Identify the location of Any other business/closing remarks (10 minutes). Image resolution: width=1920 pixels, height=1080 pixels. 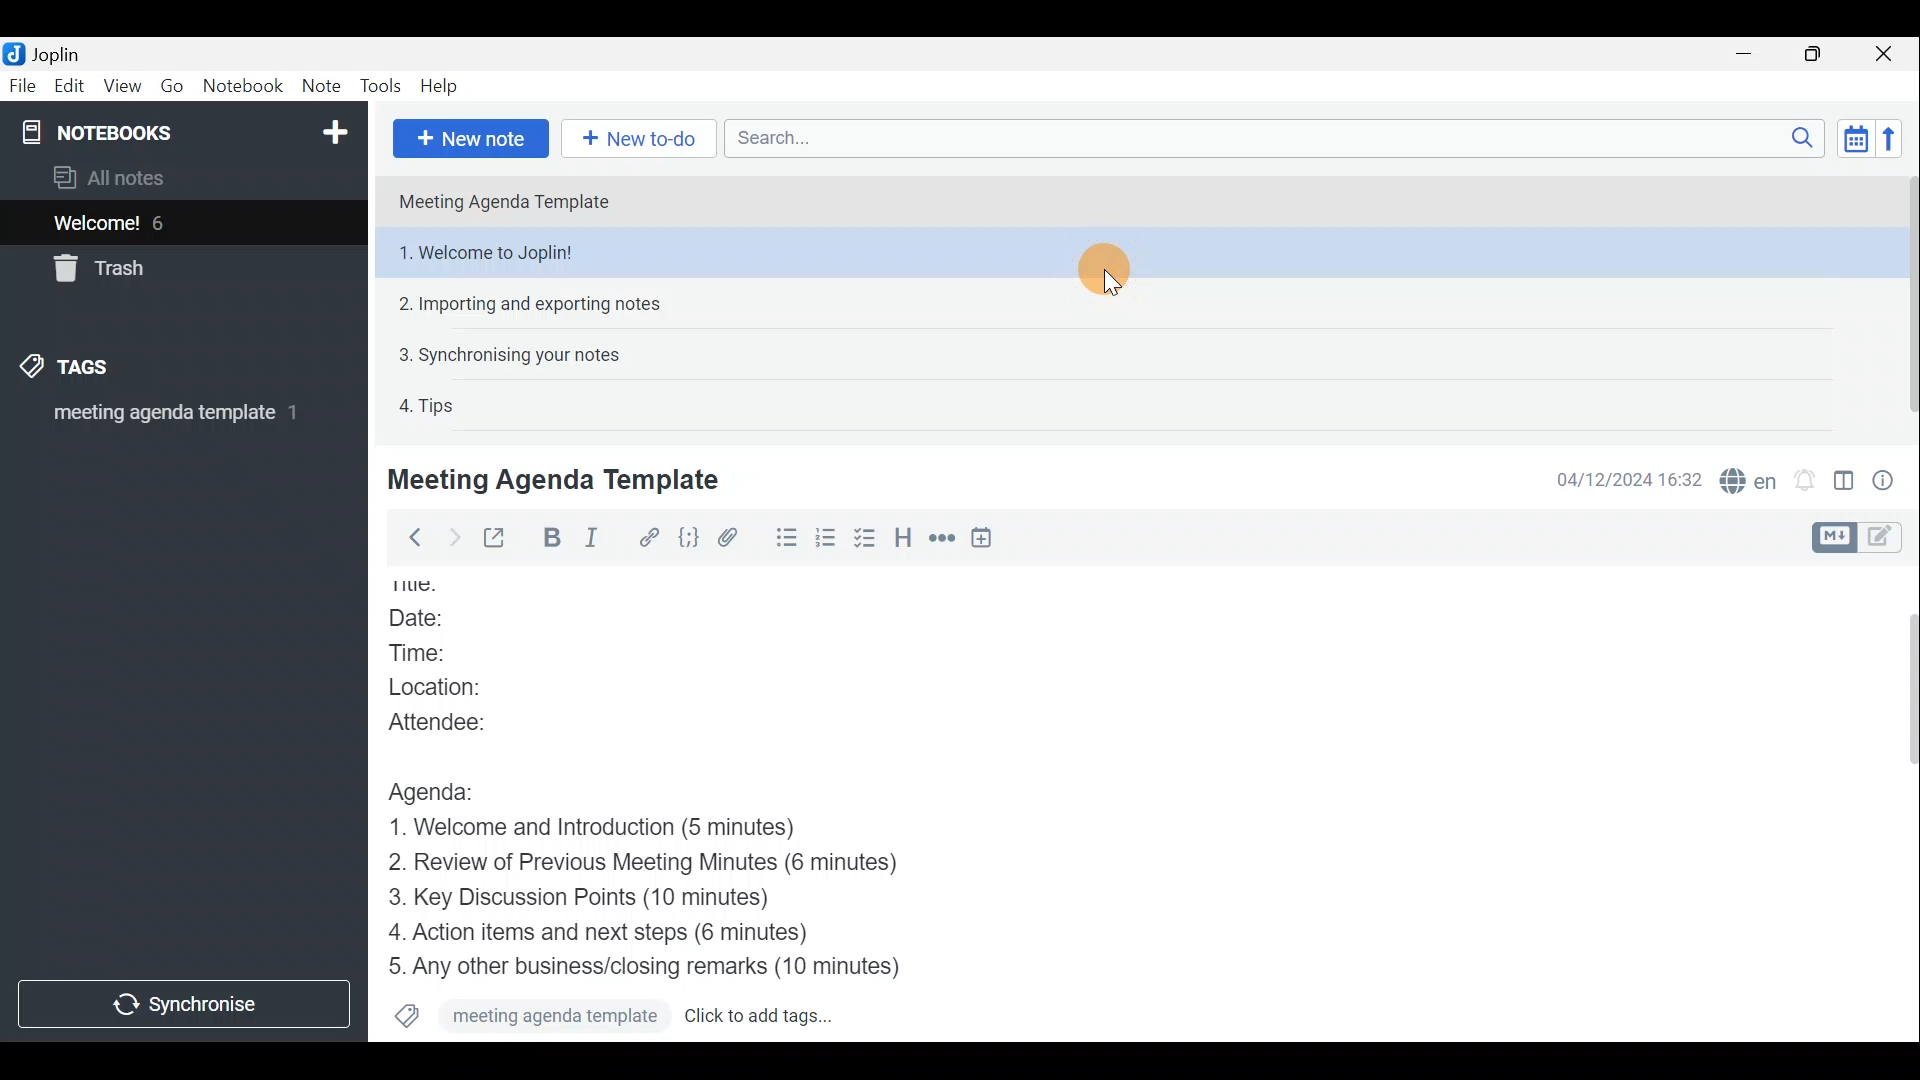
(651, 965).